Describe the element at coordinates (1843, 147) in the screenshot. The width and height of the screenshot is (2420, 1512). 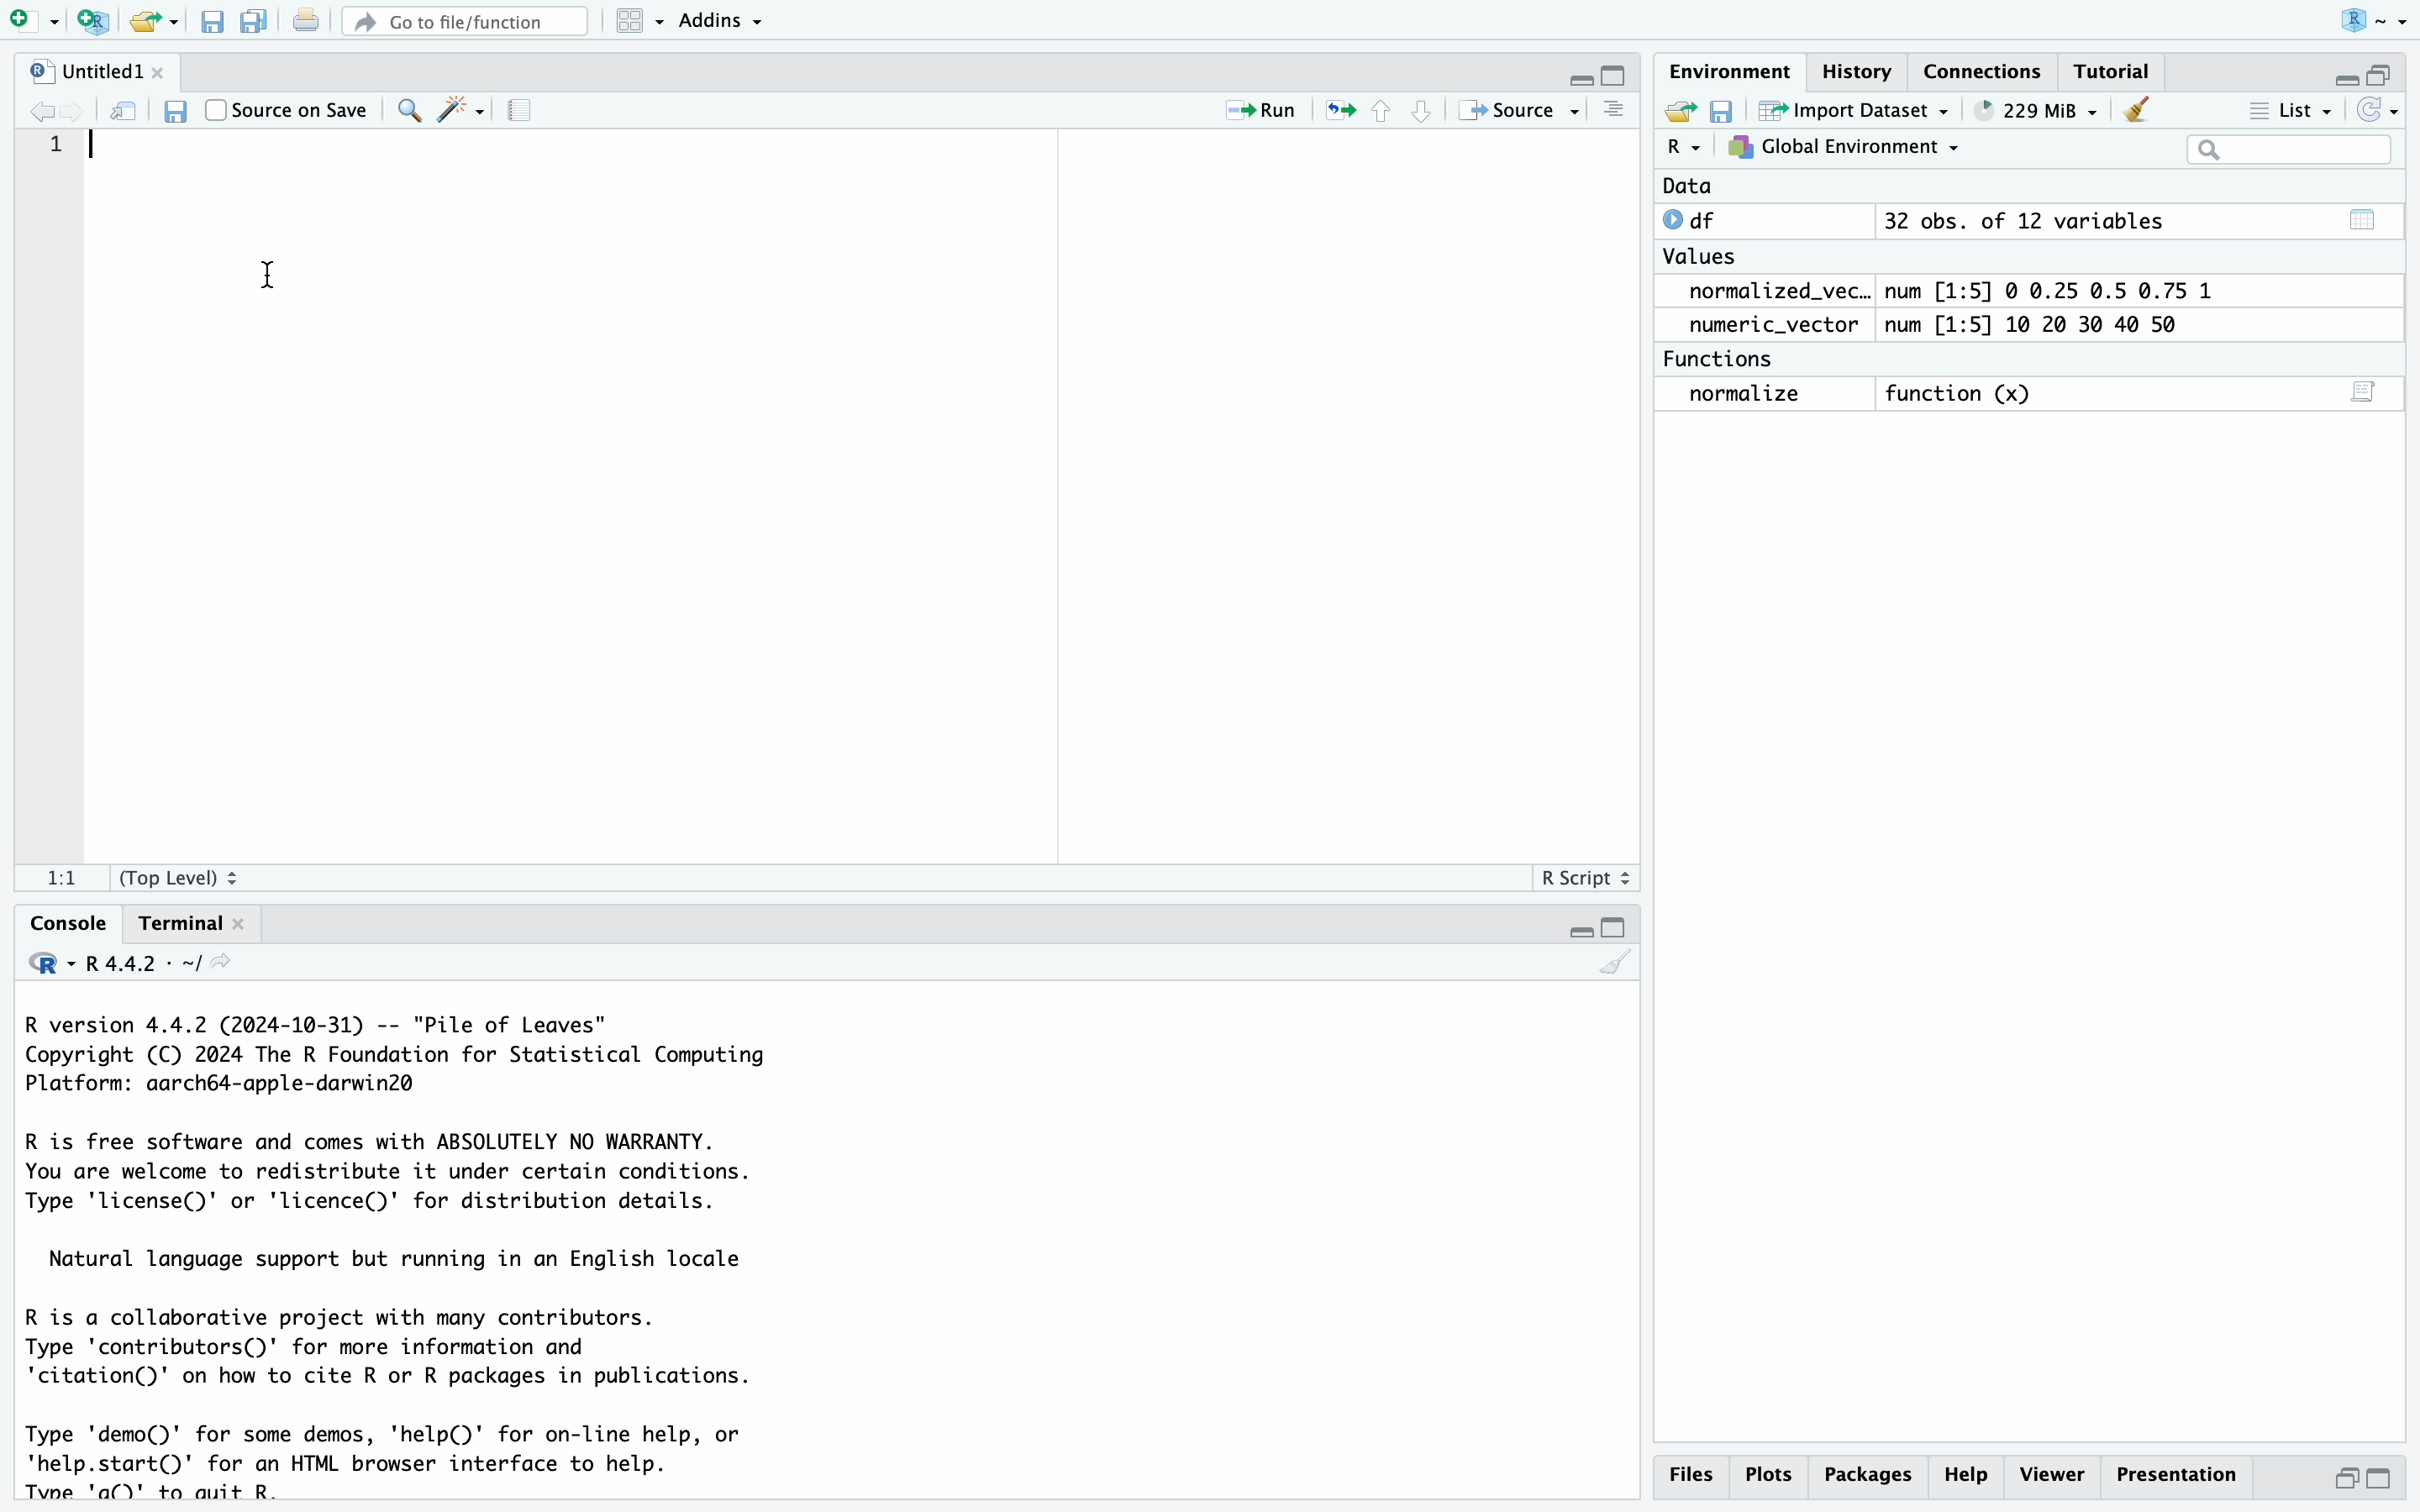
I see `Global Environment` at that location.